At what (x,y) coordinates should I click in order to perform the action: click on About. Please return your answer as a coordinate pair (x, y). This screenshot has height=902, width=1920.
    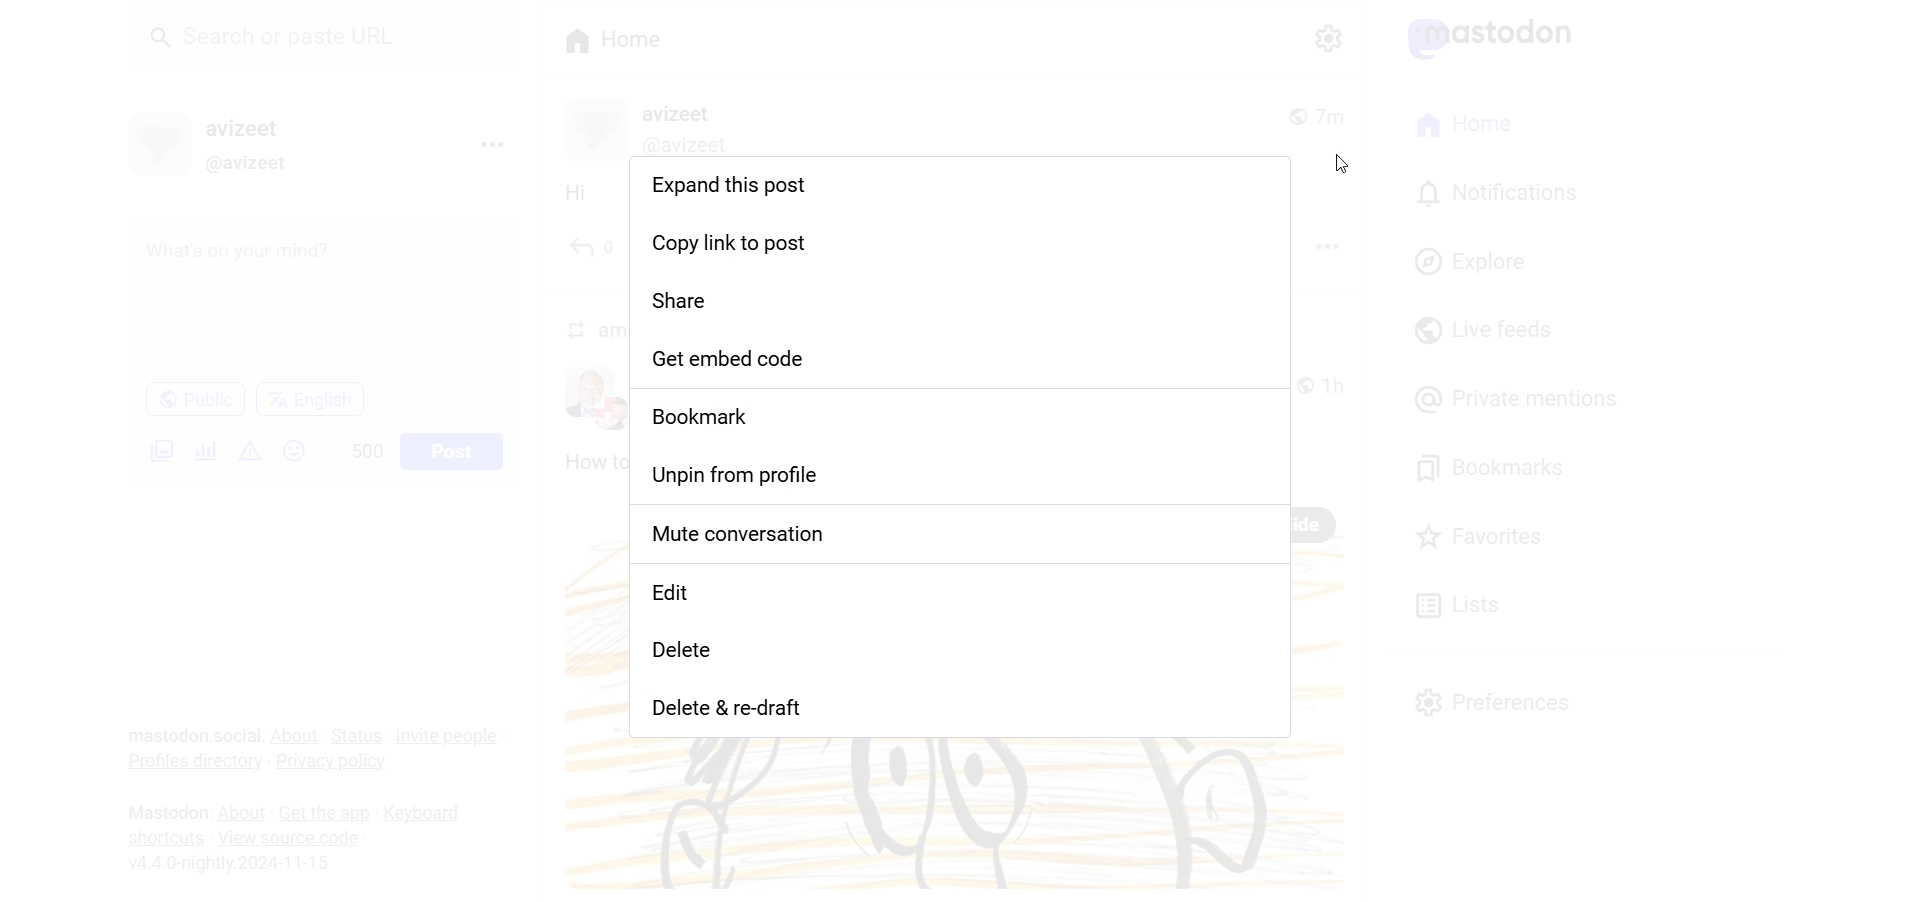
    Looking at the image, I should click on (296, 734).